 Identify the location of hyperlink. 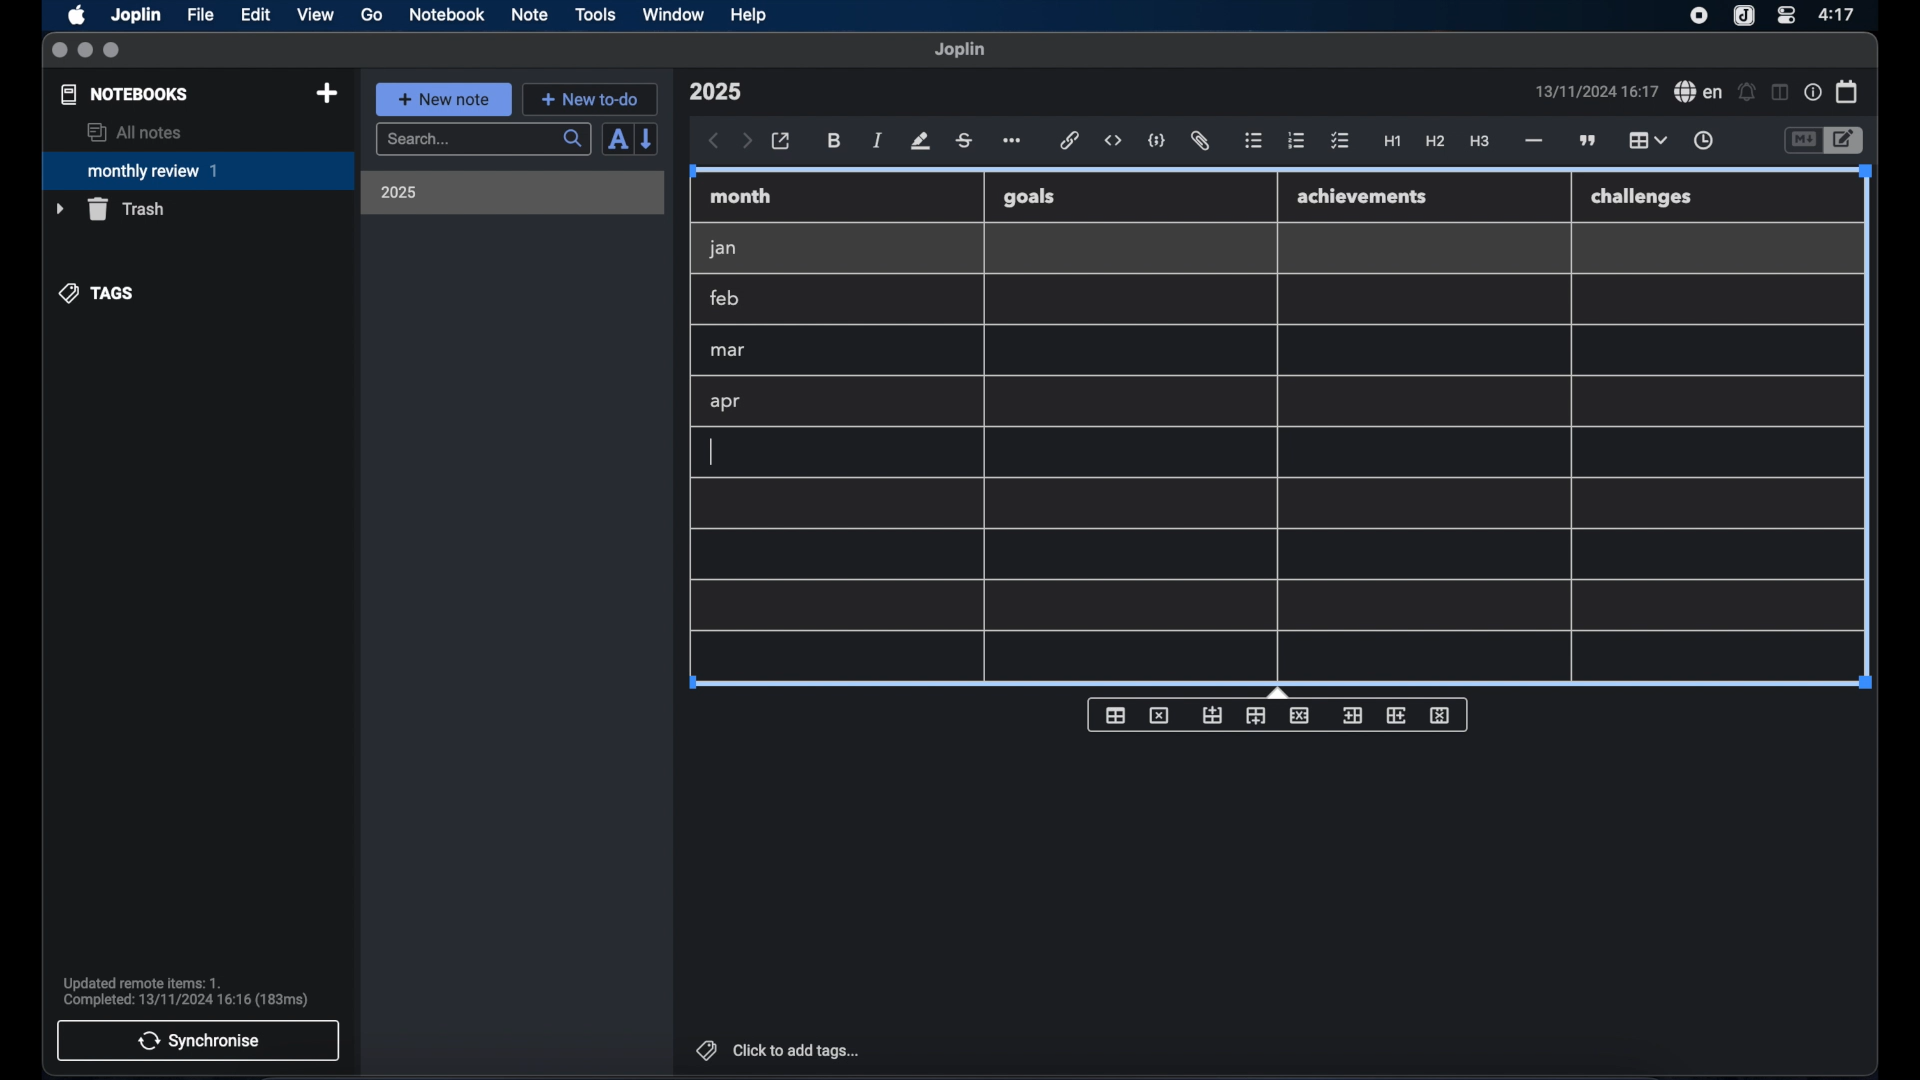
(1070, 140).